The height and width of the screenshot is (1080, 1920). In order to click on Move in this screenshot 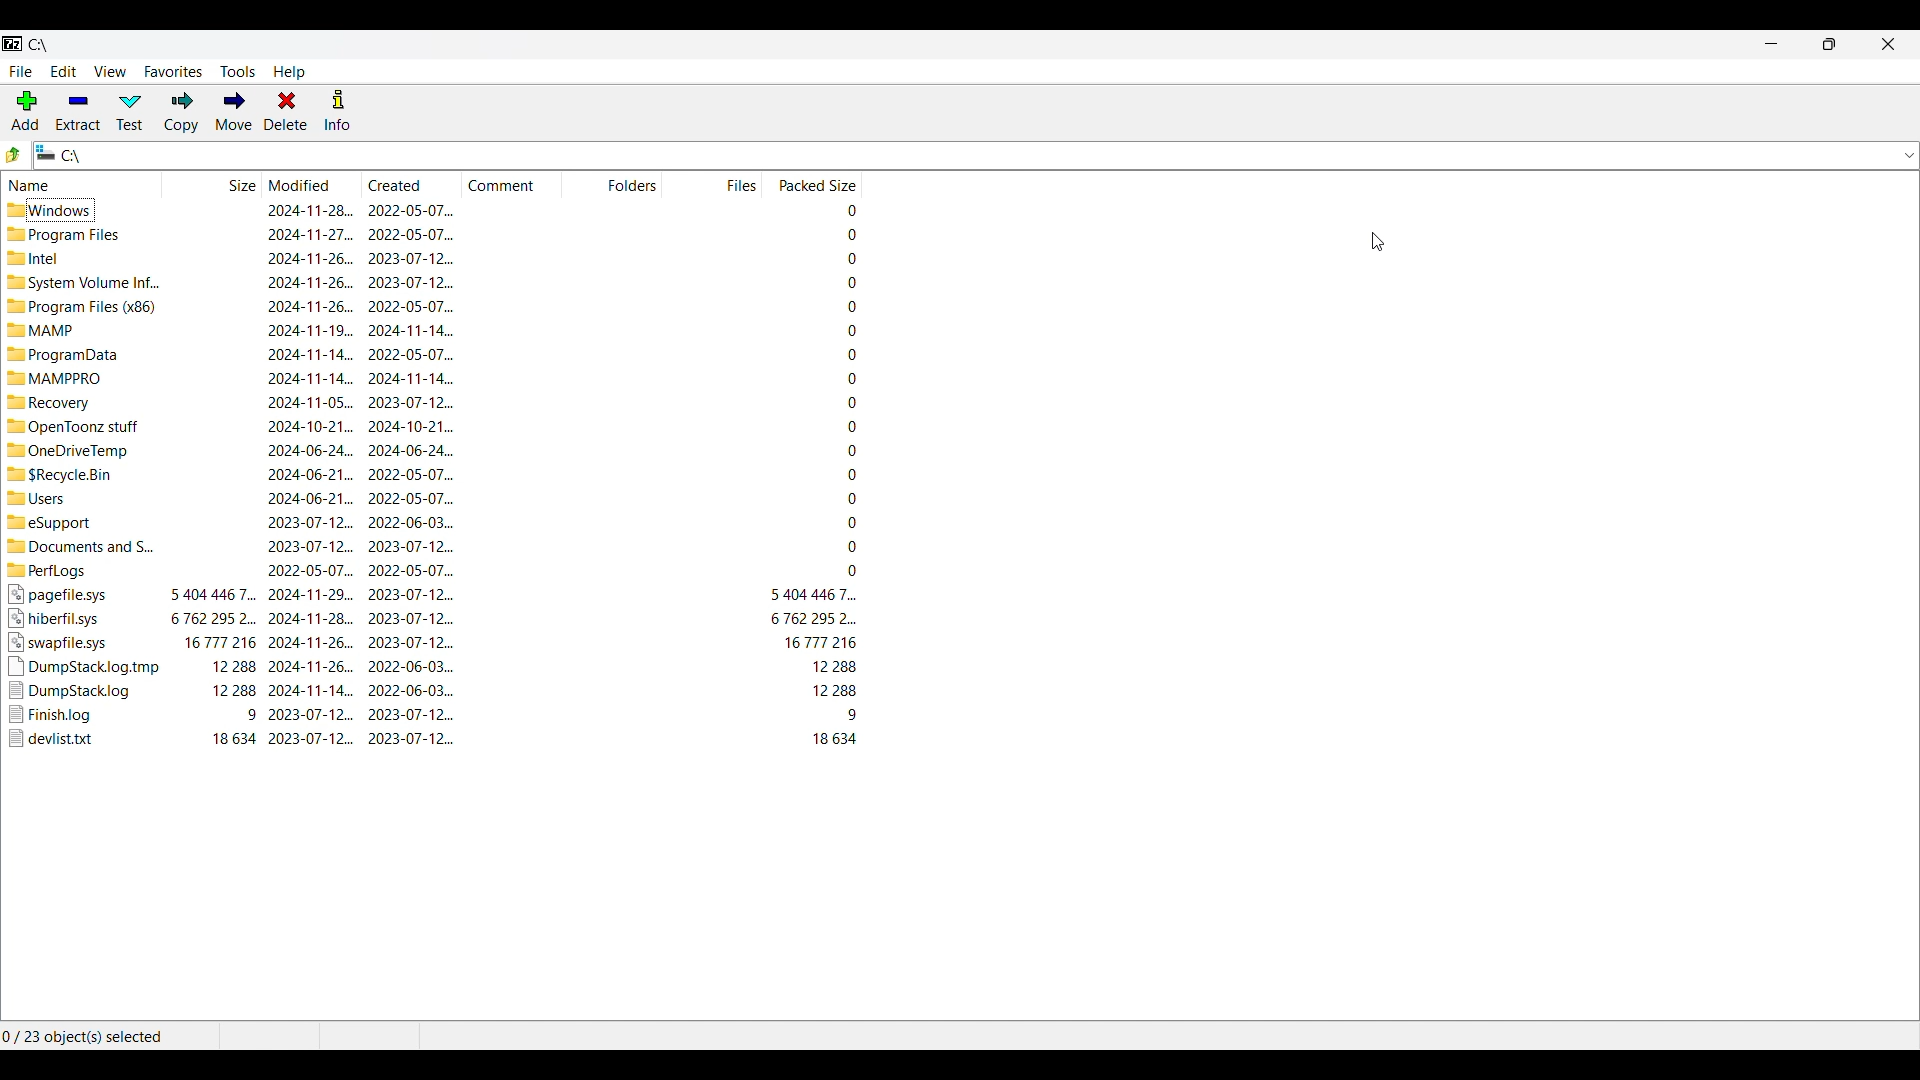, I will do `click(234, 111)`.